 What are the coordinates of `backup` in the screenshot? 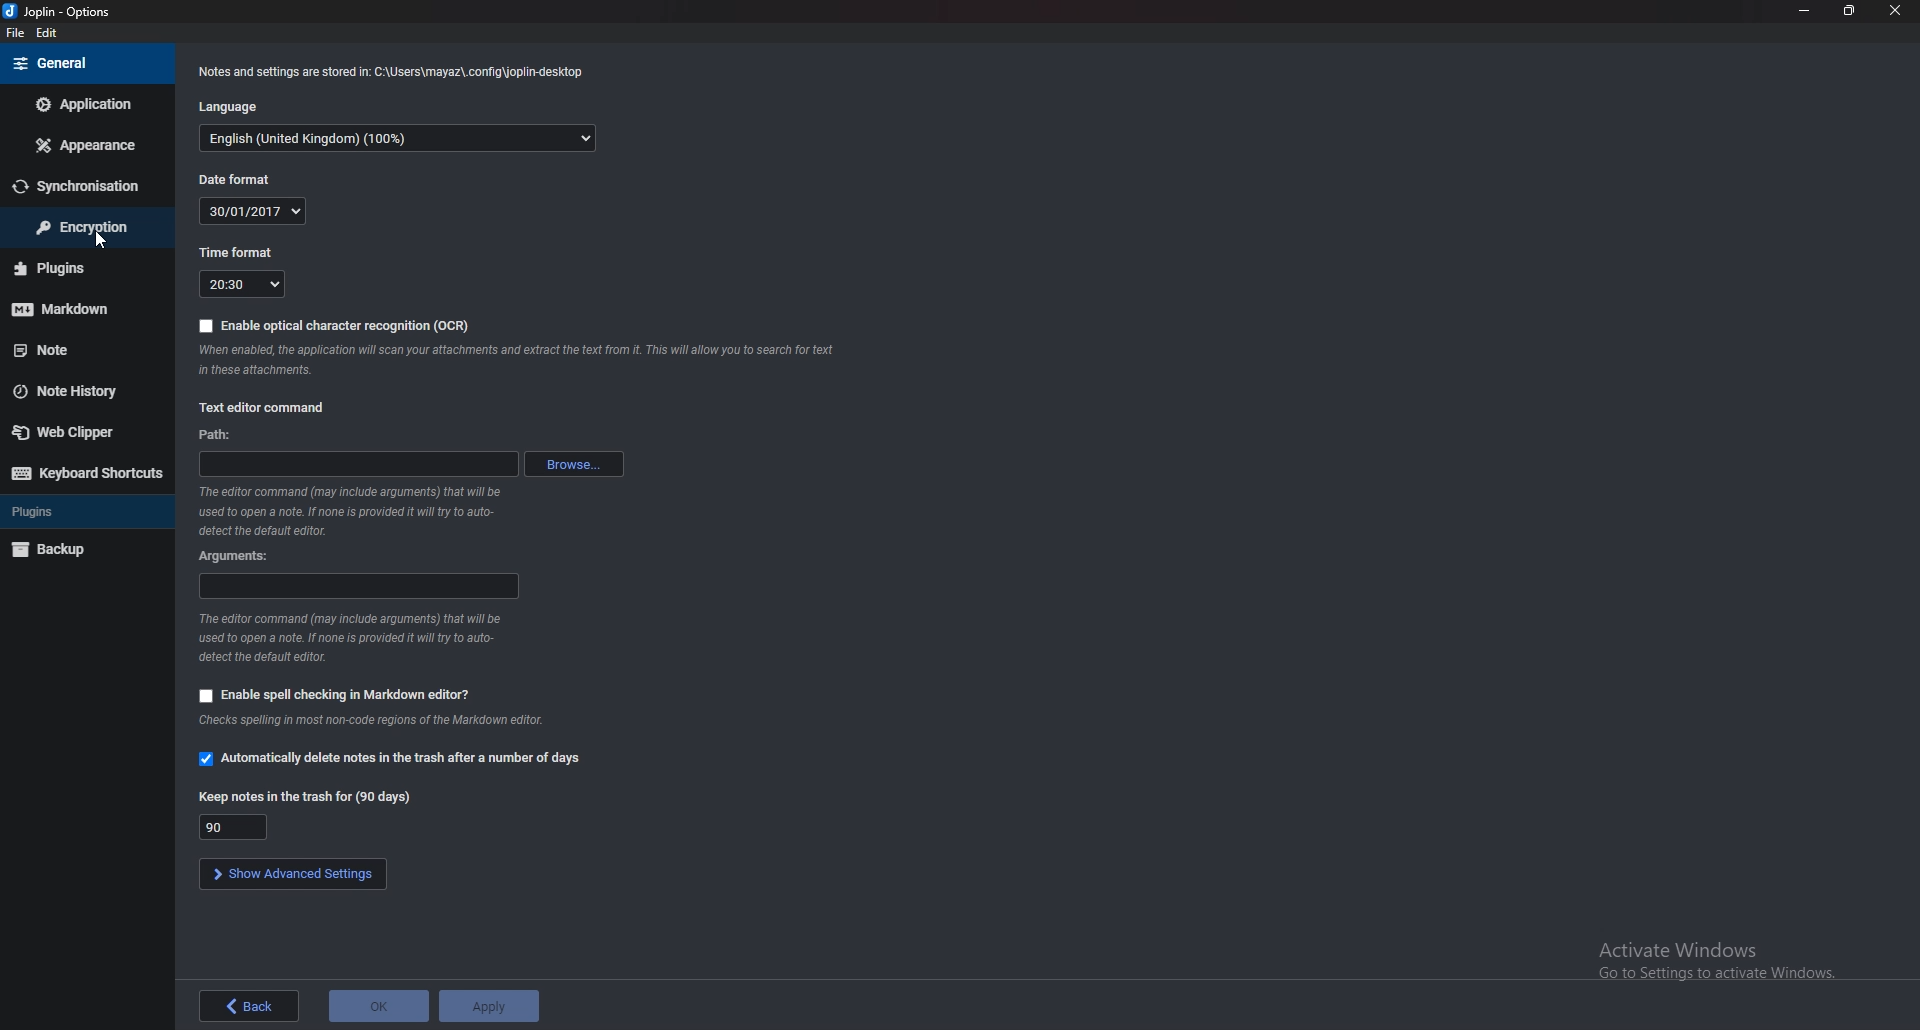 It's located at (81, 551).